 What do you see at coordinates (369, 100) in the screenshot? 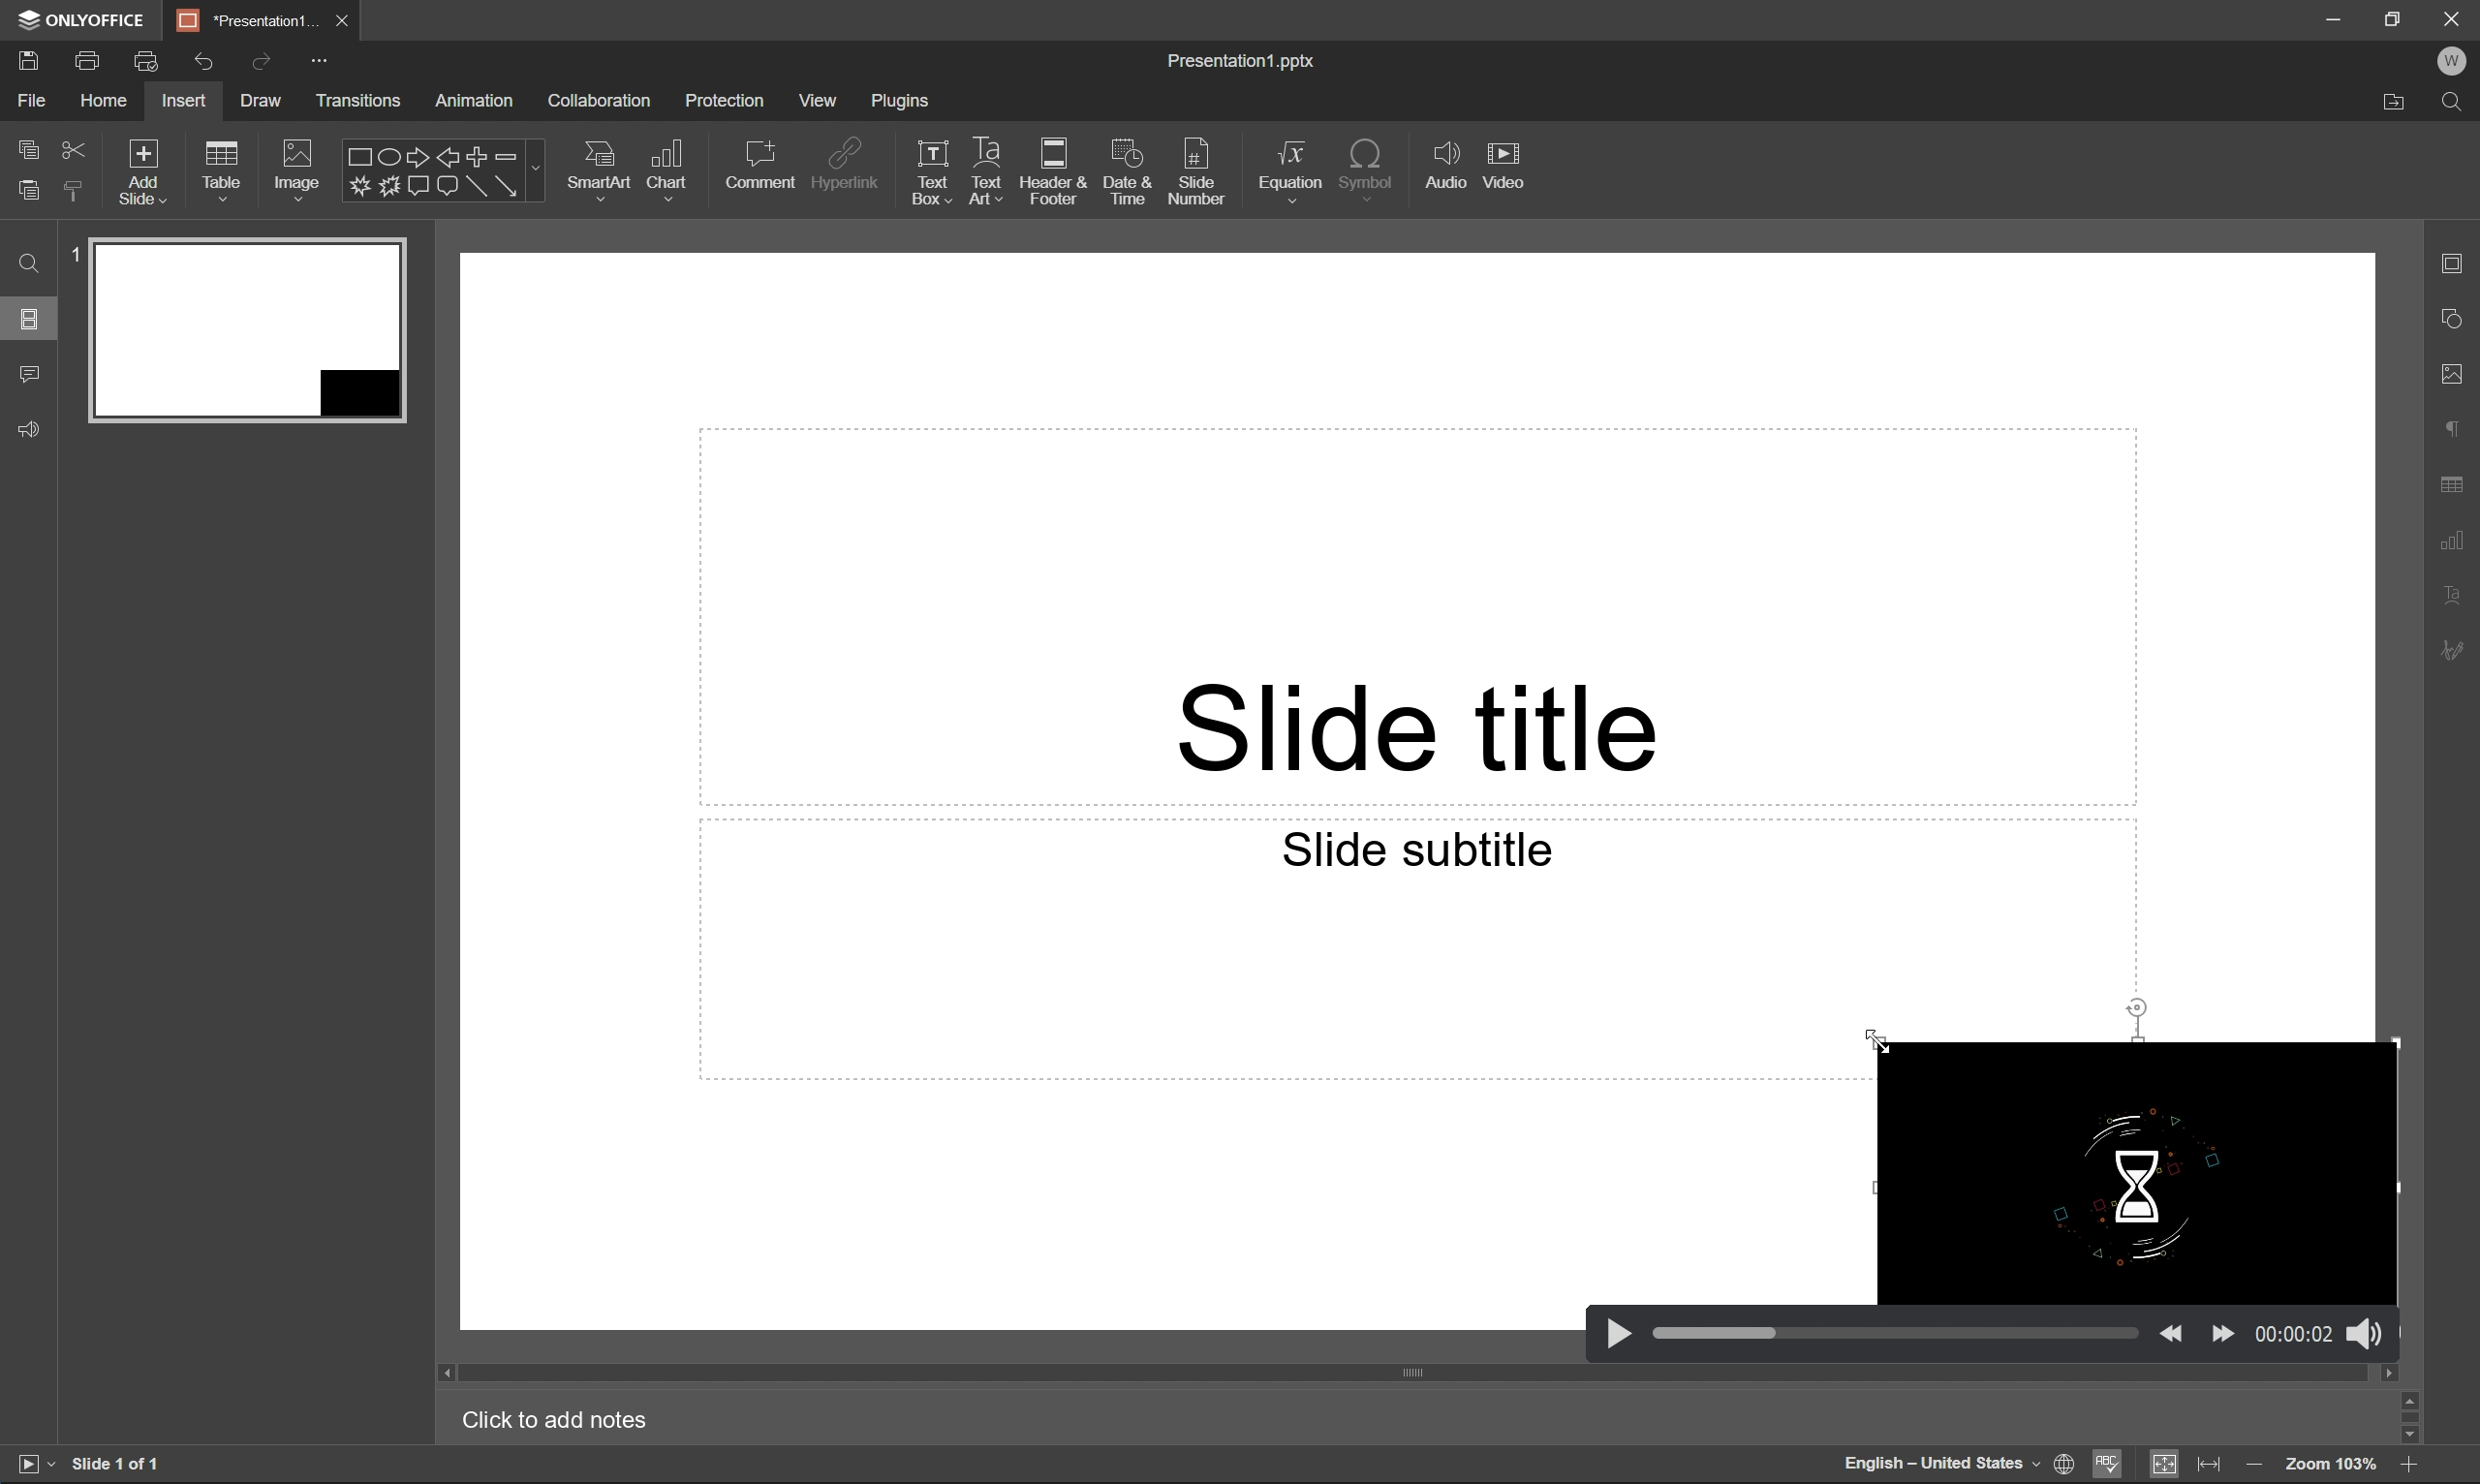
I see `transitions` at bounding box center [369, 100].